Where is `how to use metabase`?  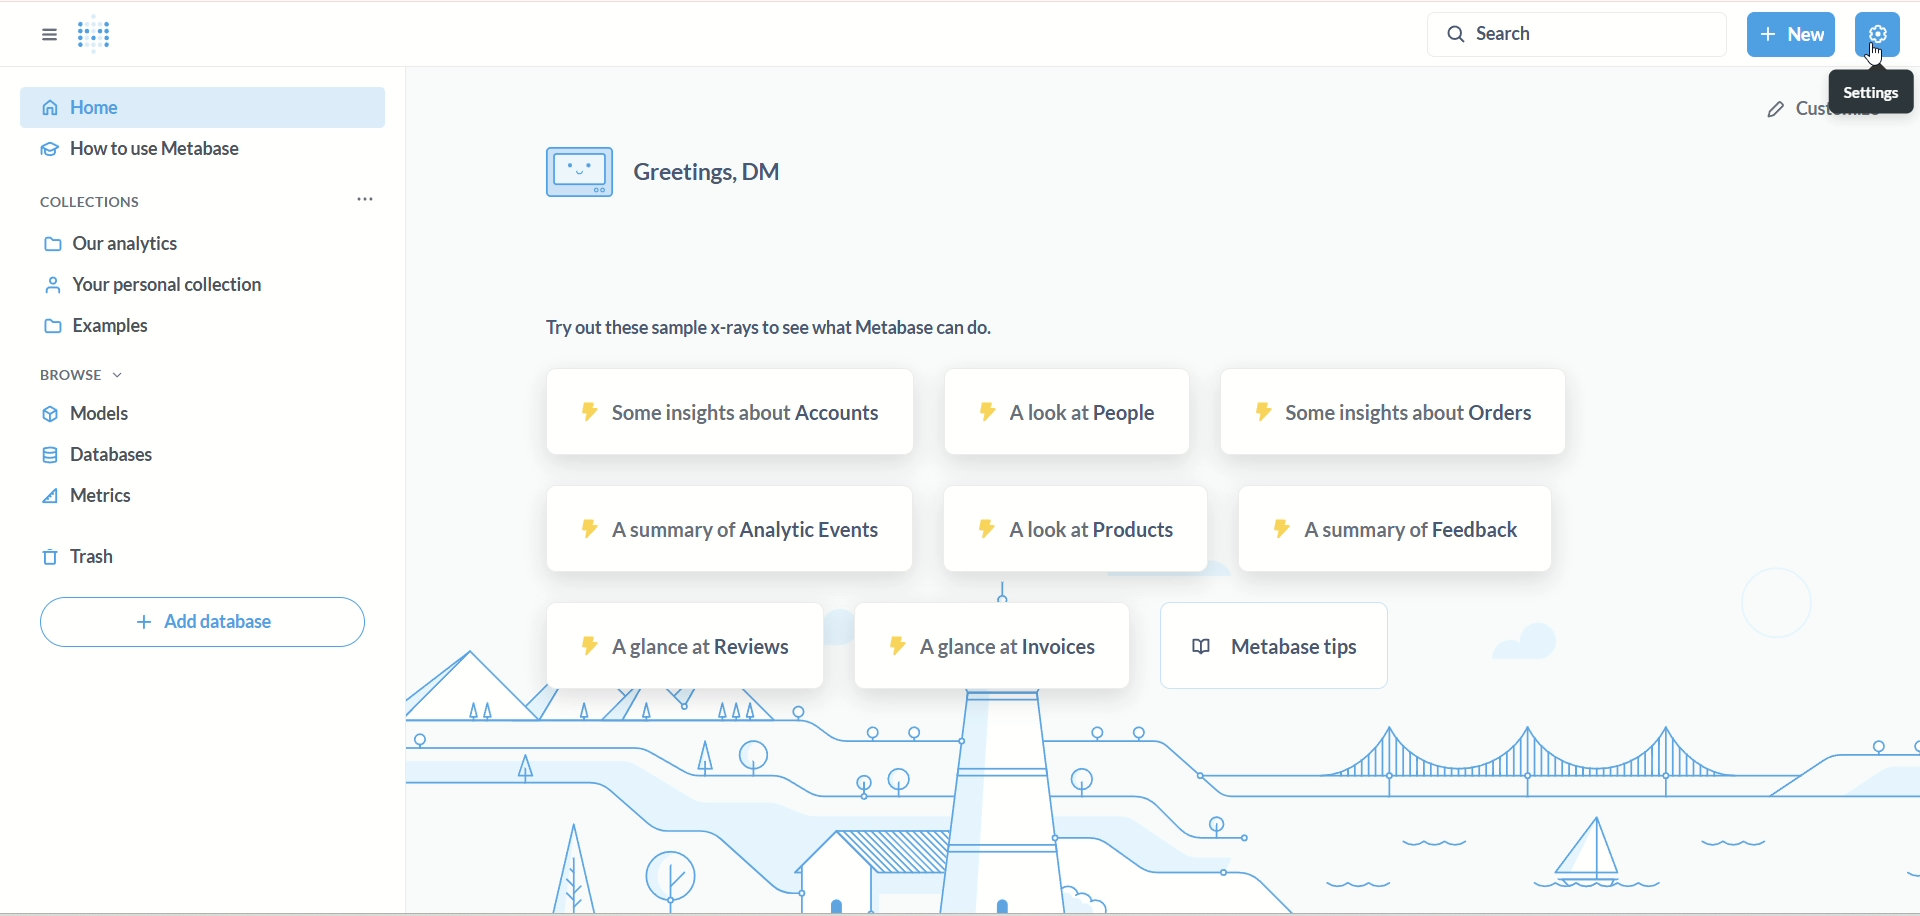 how to use metabase is located at coordinates (146, 153).